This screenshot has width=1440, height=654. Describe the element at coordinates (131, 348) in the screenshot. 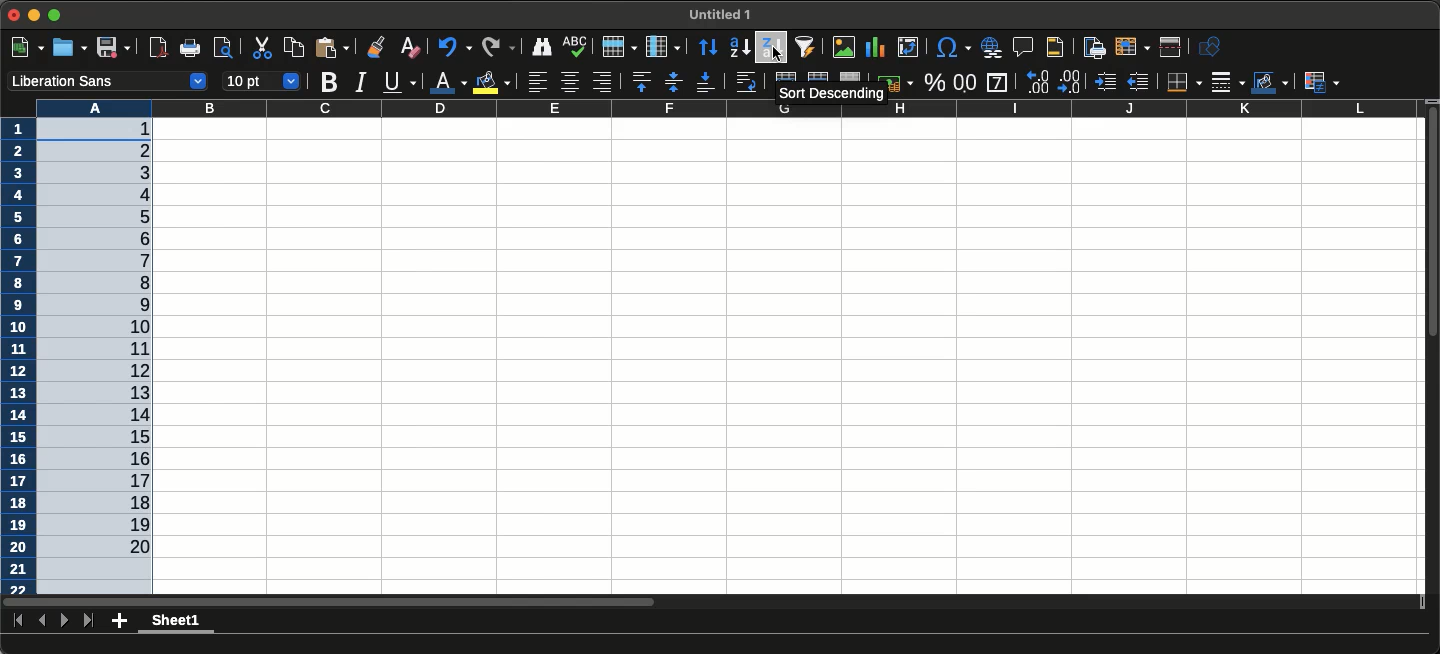

I see `11` at that location.